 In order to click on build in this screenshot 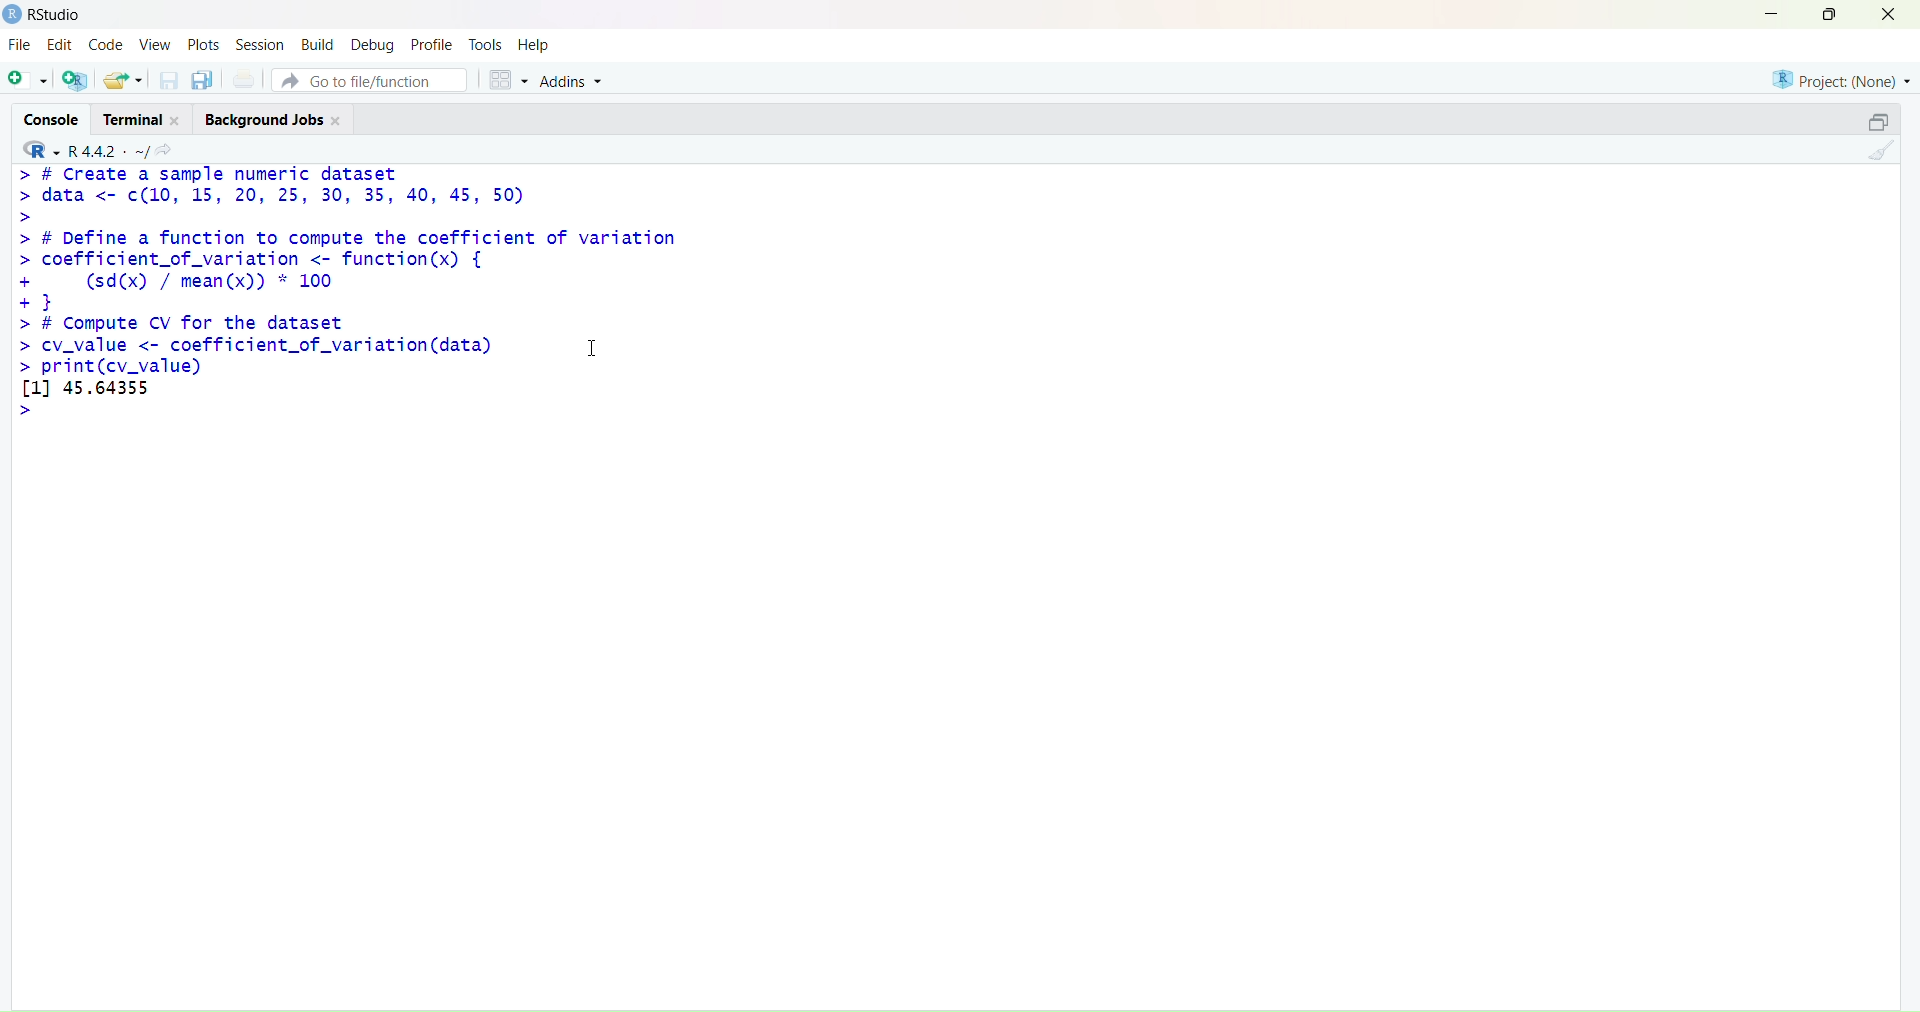, I will do `click(317, 45)`.